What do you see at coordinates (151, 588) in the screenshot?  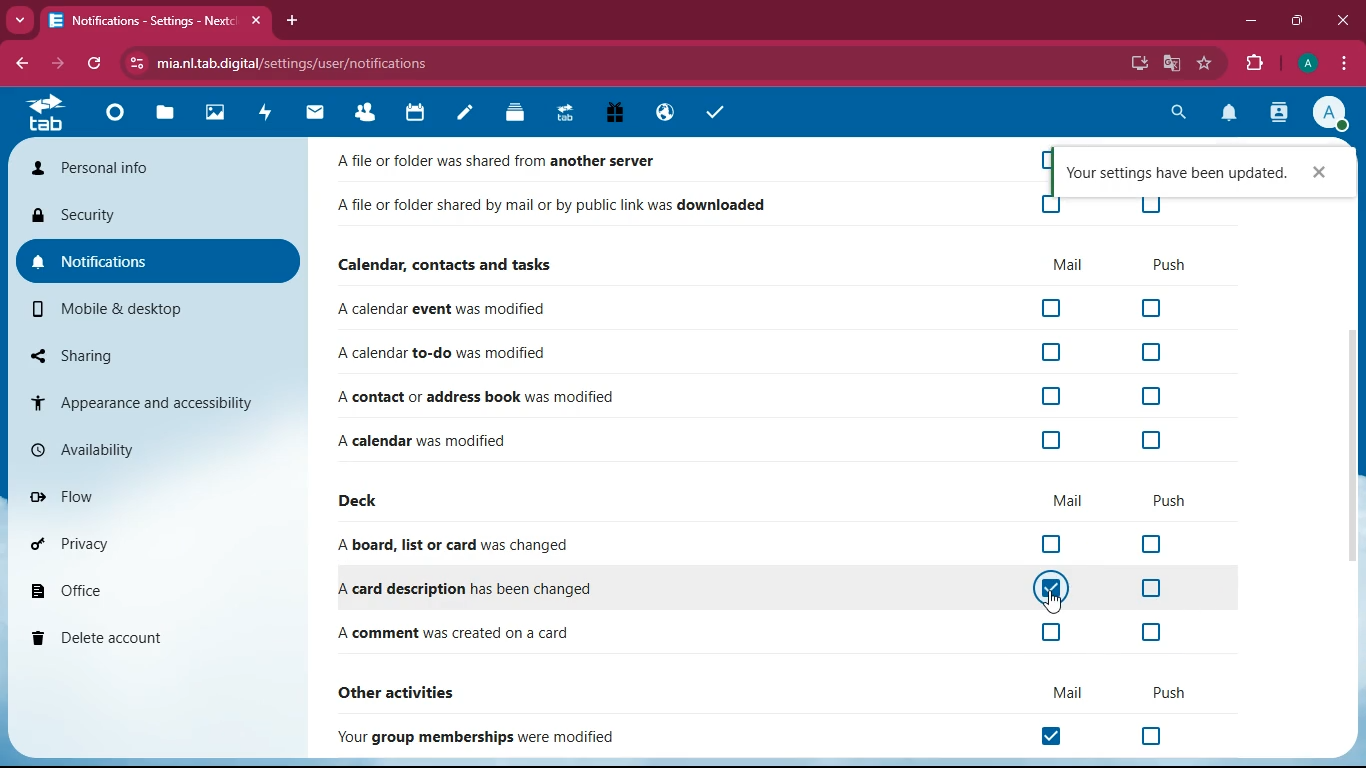 I see `office` at bounding box center [151, 588].